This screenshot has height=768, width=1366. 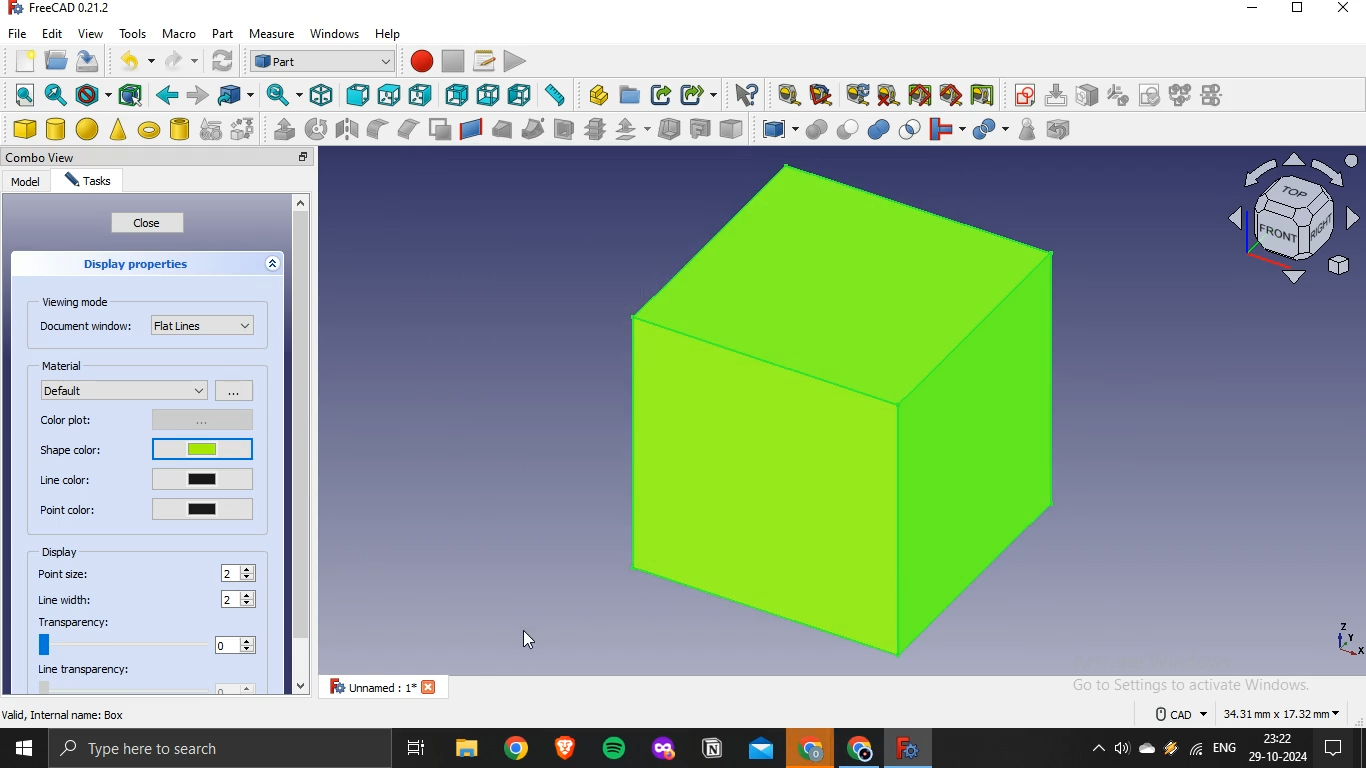 What do you see at coordinates (471, 128) in the screenshot?
I see `create a ruled surface` at bounding box center [471, 128].